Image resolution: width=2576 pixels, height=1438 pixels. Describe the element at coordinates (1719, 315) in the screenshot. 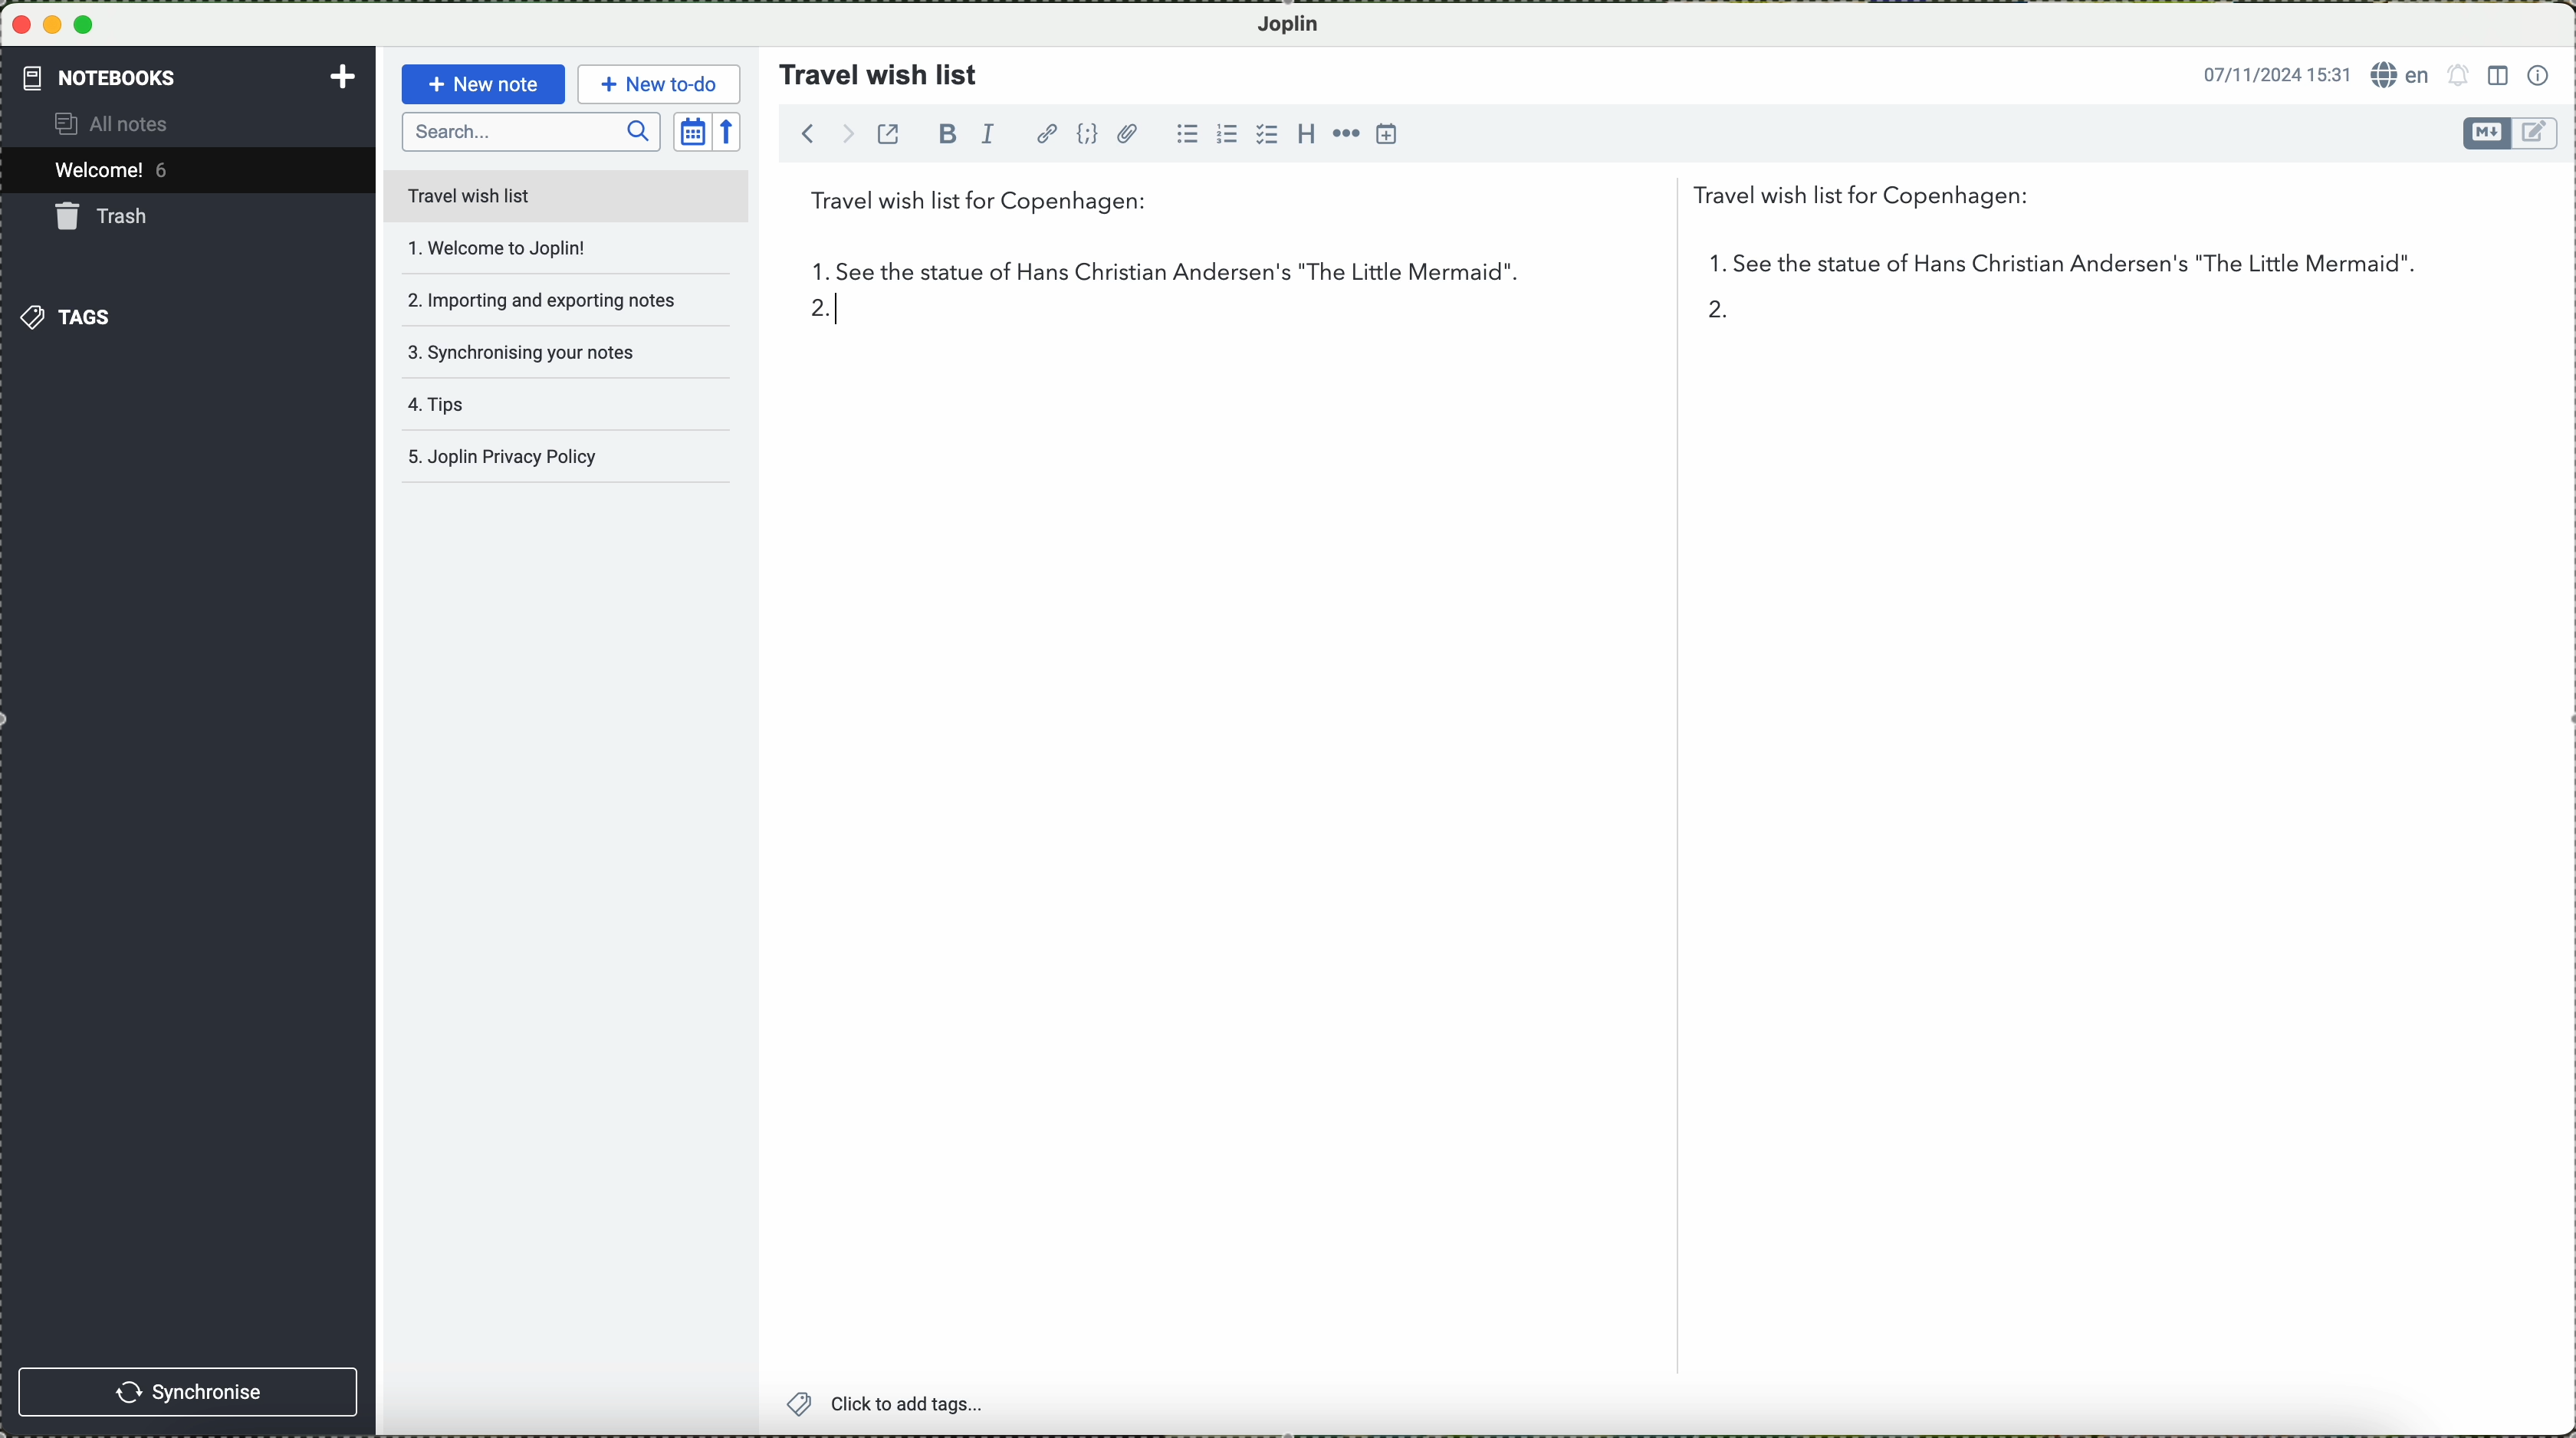

I see `2 in the list` at that location.